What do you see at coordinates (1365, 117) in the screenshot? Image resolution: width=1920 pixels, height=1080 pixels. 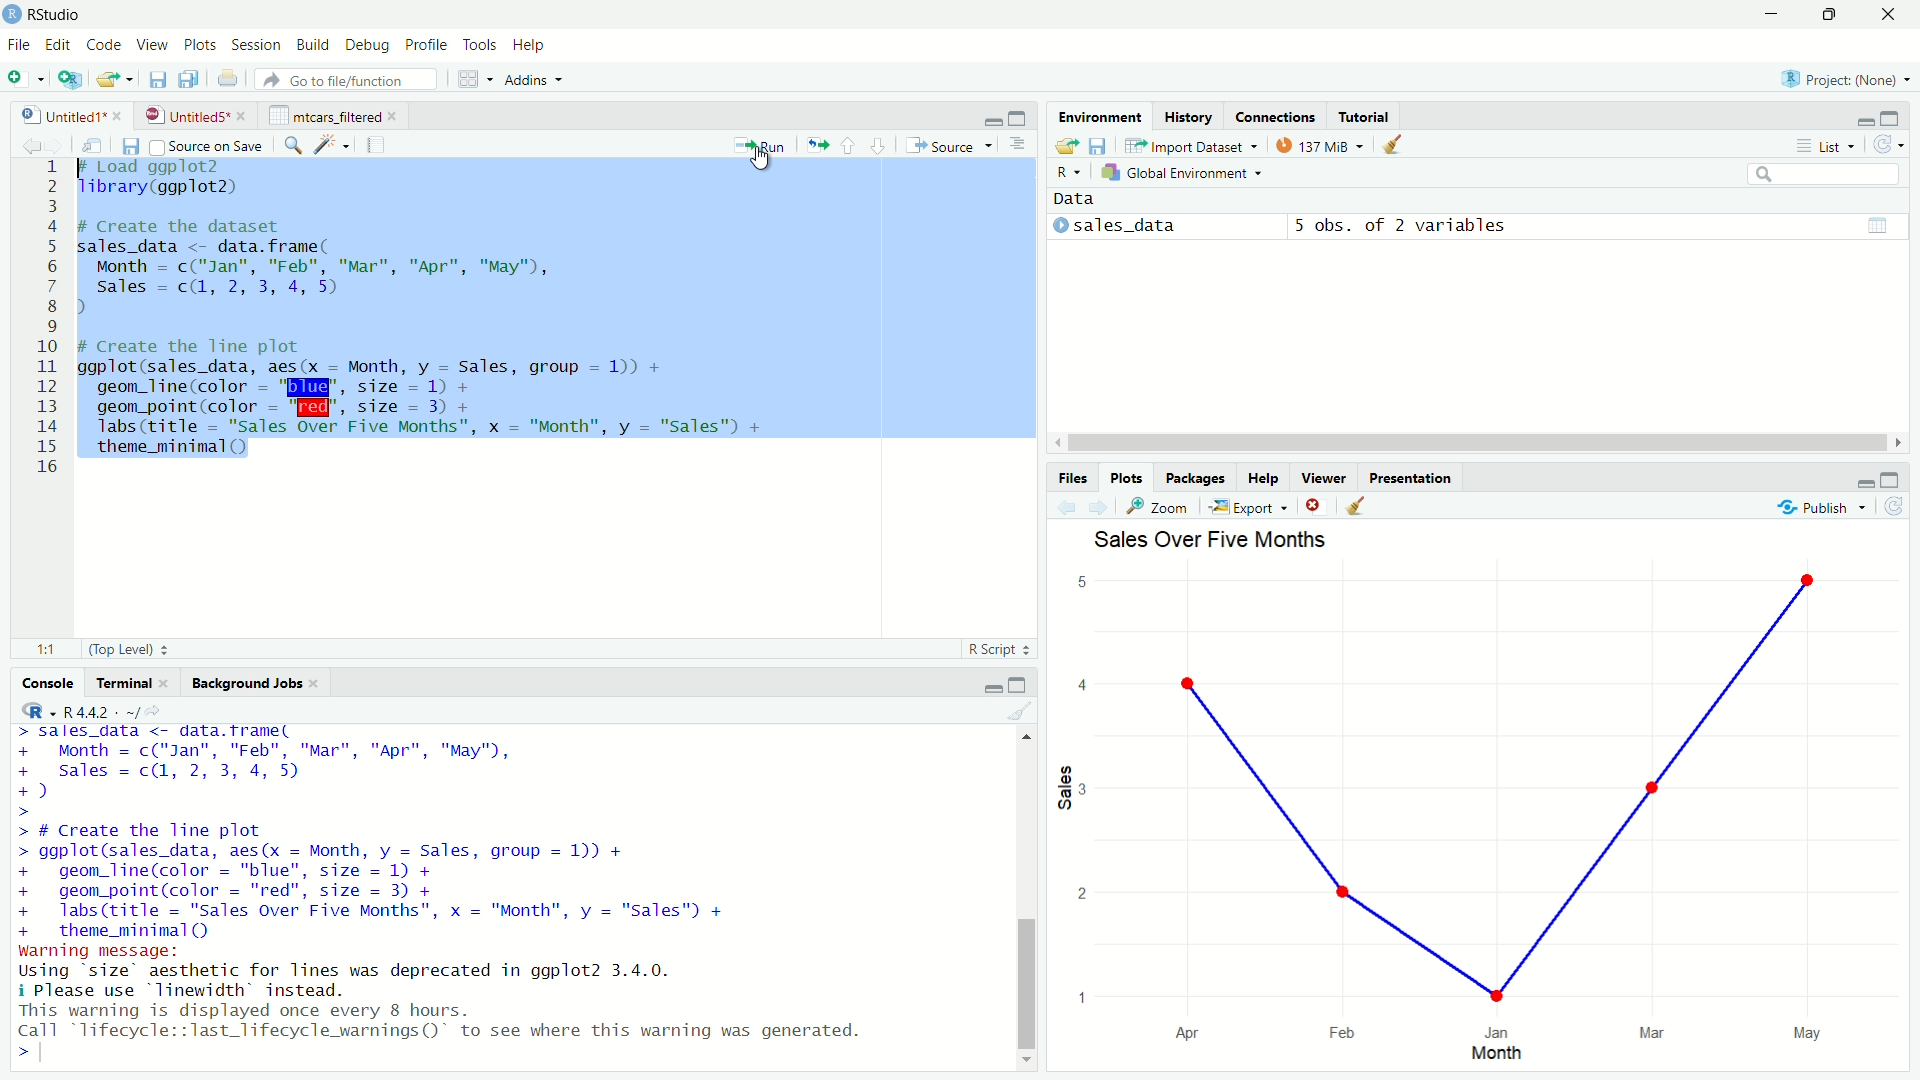 I see `Tutorial` at bounding box center [1365, 117].